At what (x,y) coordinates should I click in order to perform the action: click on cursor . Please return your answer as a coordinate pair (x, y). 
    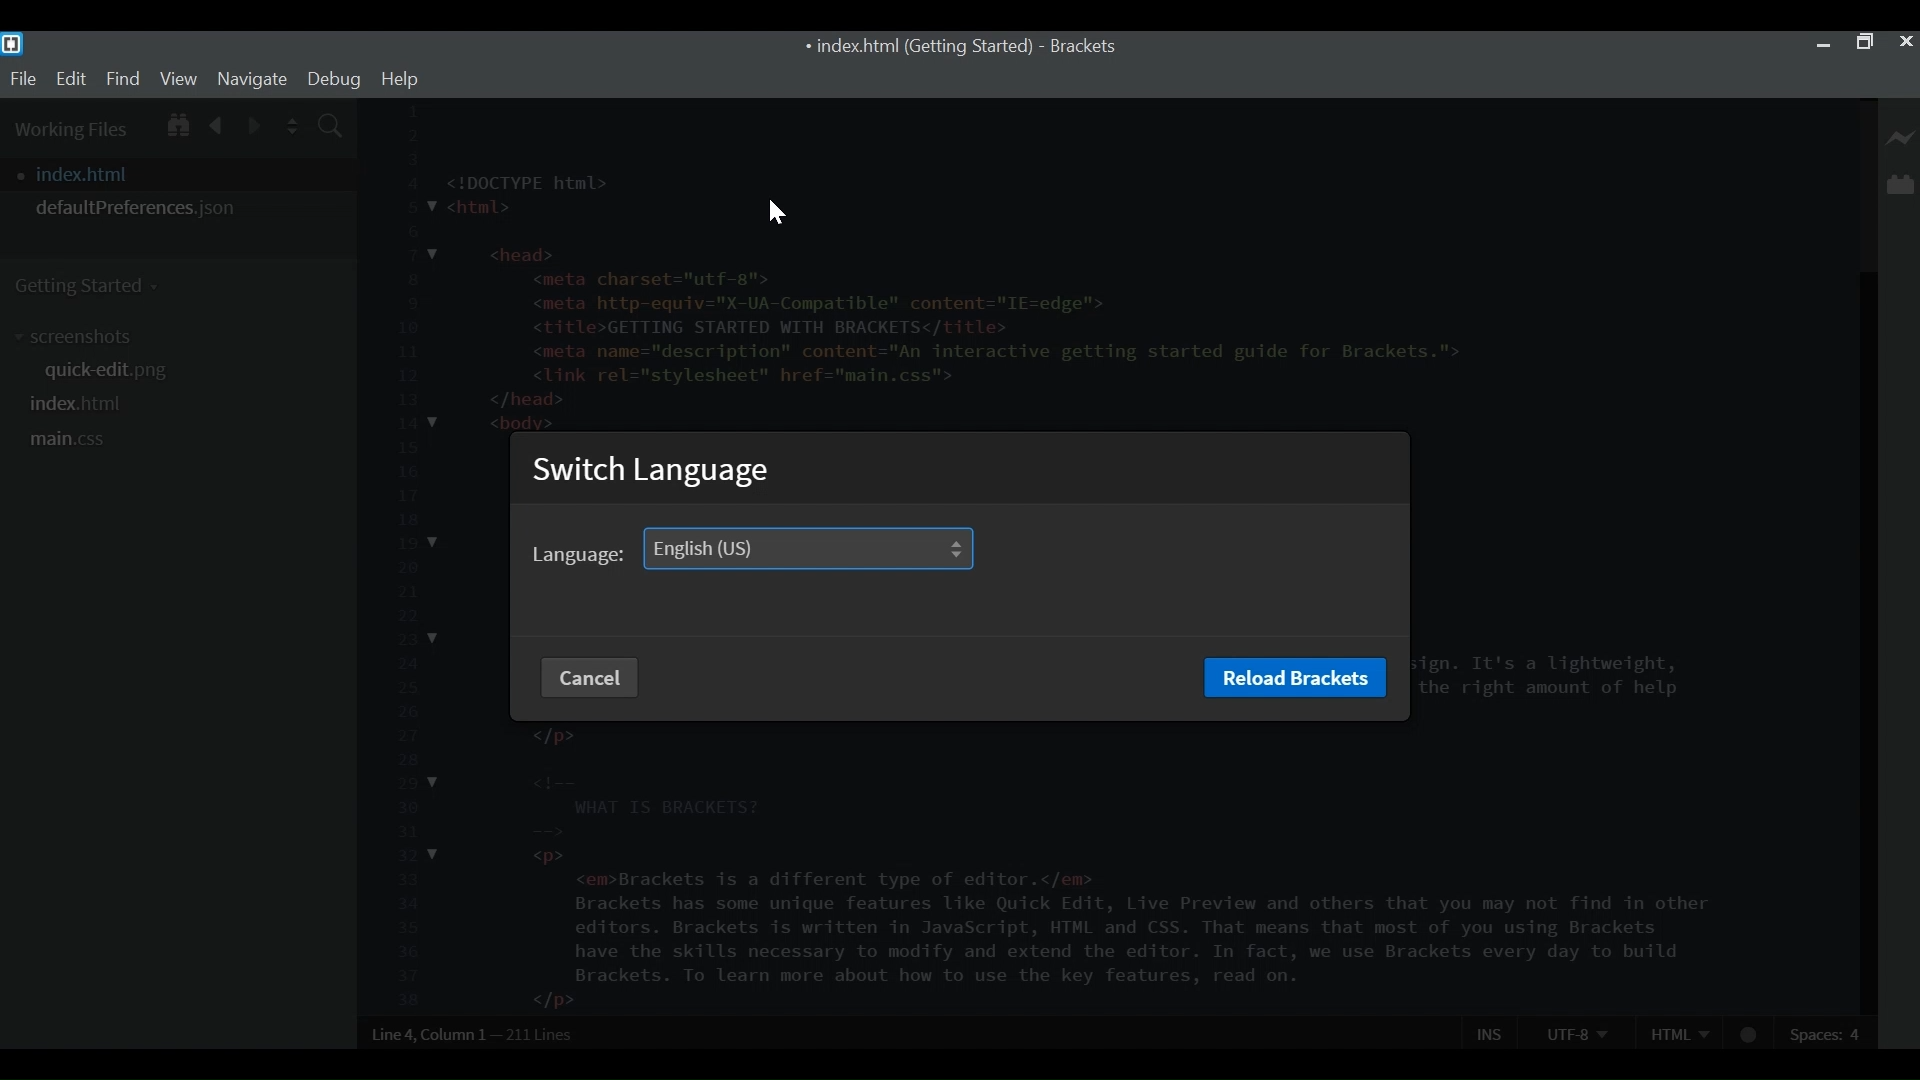
    Looking at the image, I should click on (774, 214).